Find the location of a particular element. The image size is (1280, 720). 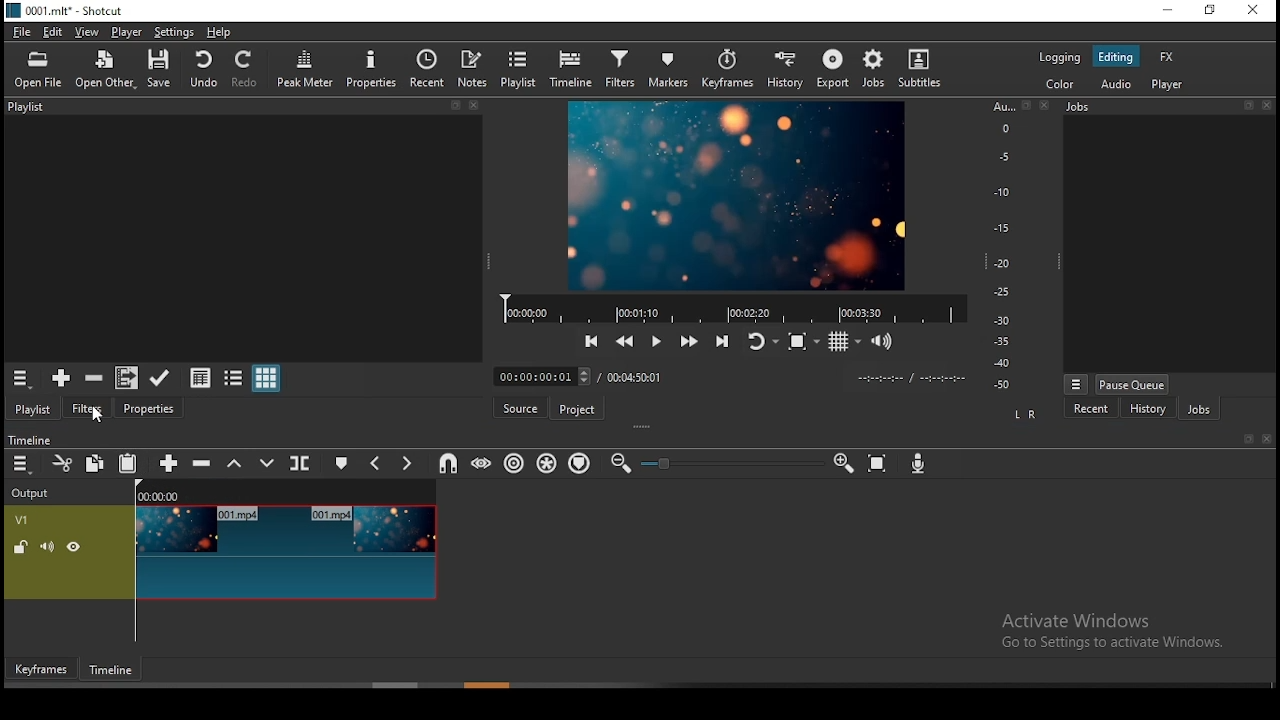

logging is located at coordinates (1056, 58).